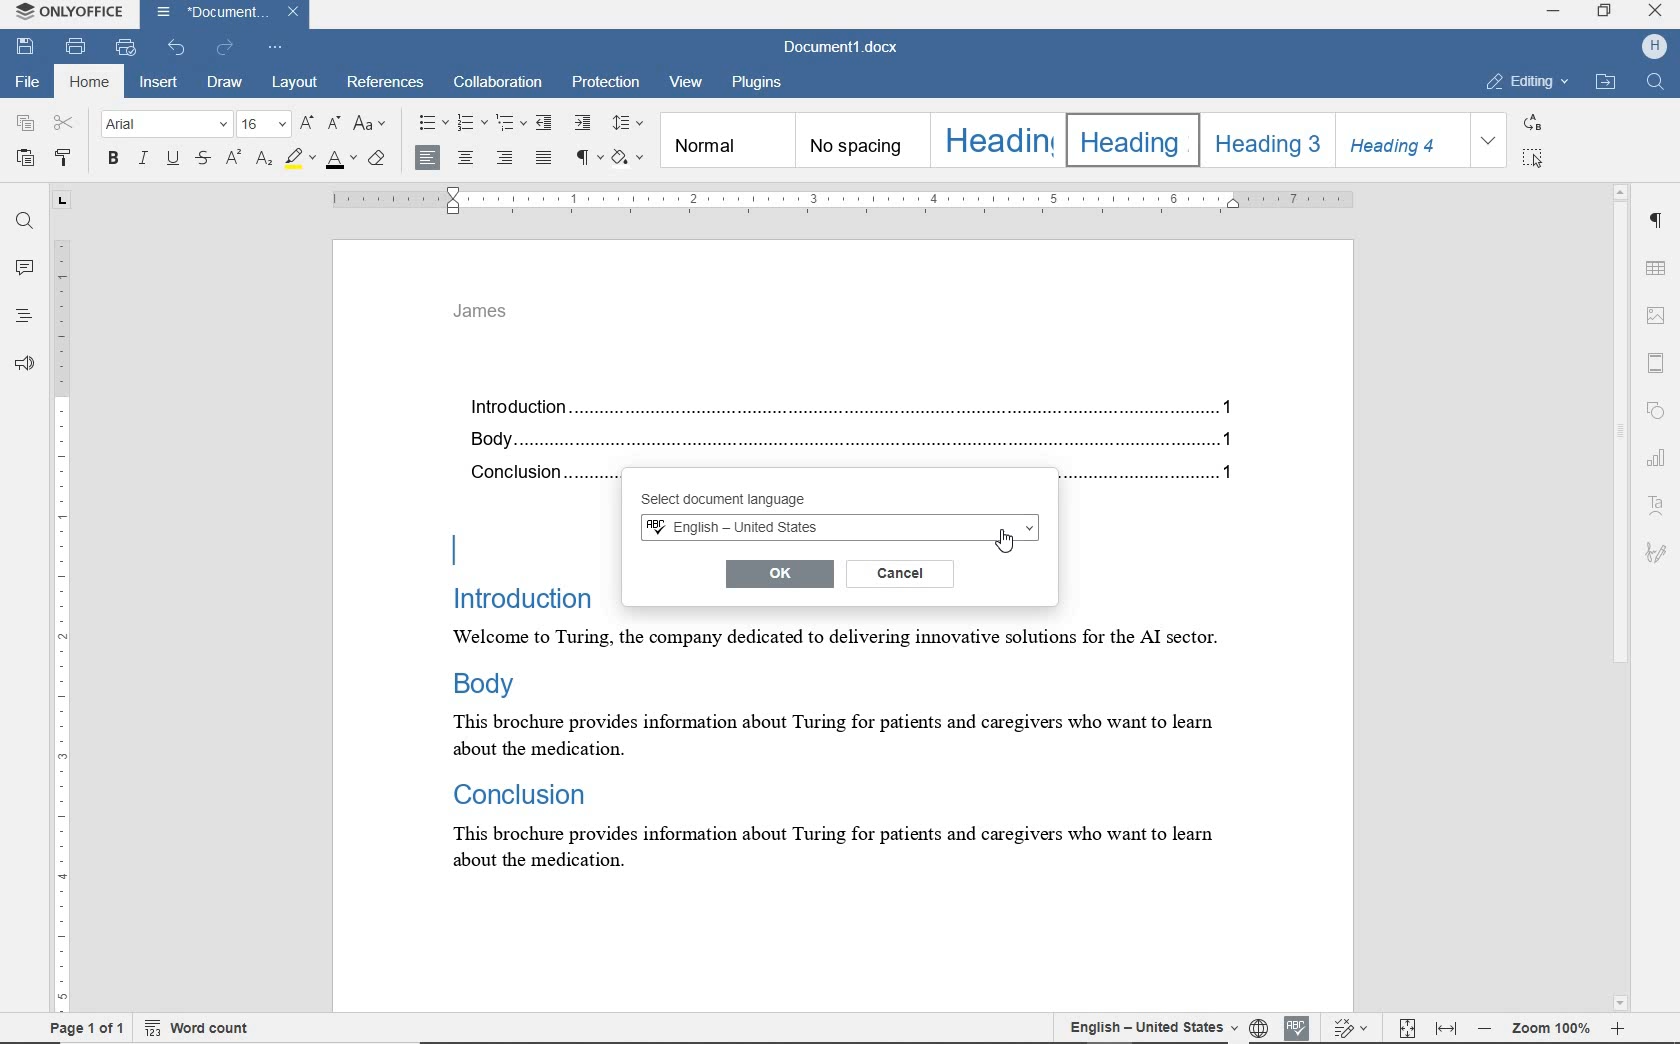 This screenshot has width=1680, height=1044. What do you see at coordinates (373, 125) in the screenshot?
I see `change case` at bounding box center [373, 125].